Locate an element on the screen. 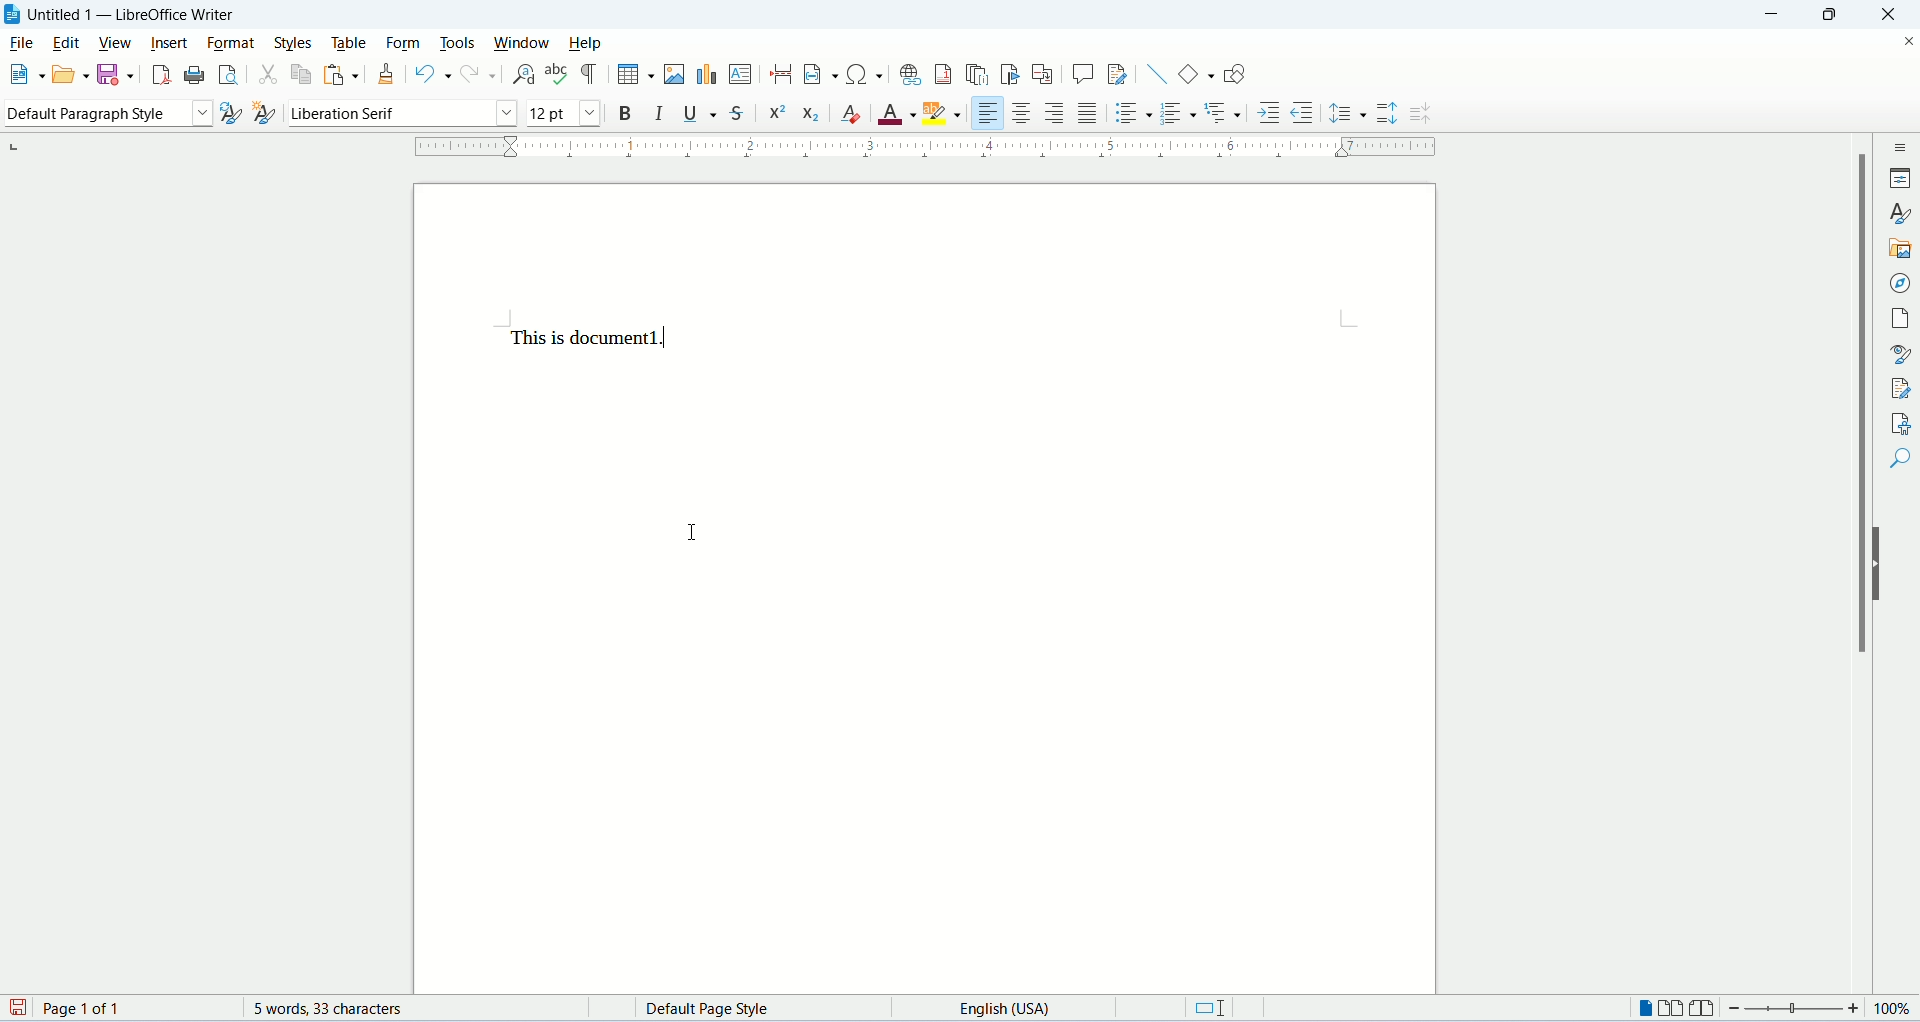 The image size is (1920, 1022). align right is located at coordinates (1055, 114).